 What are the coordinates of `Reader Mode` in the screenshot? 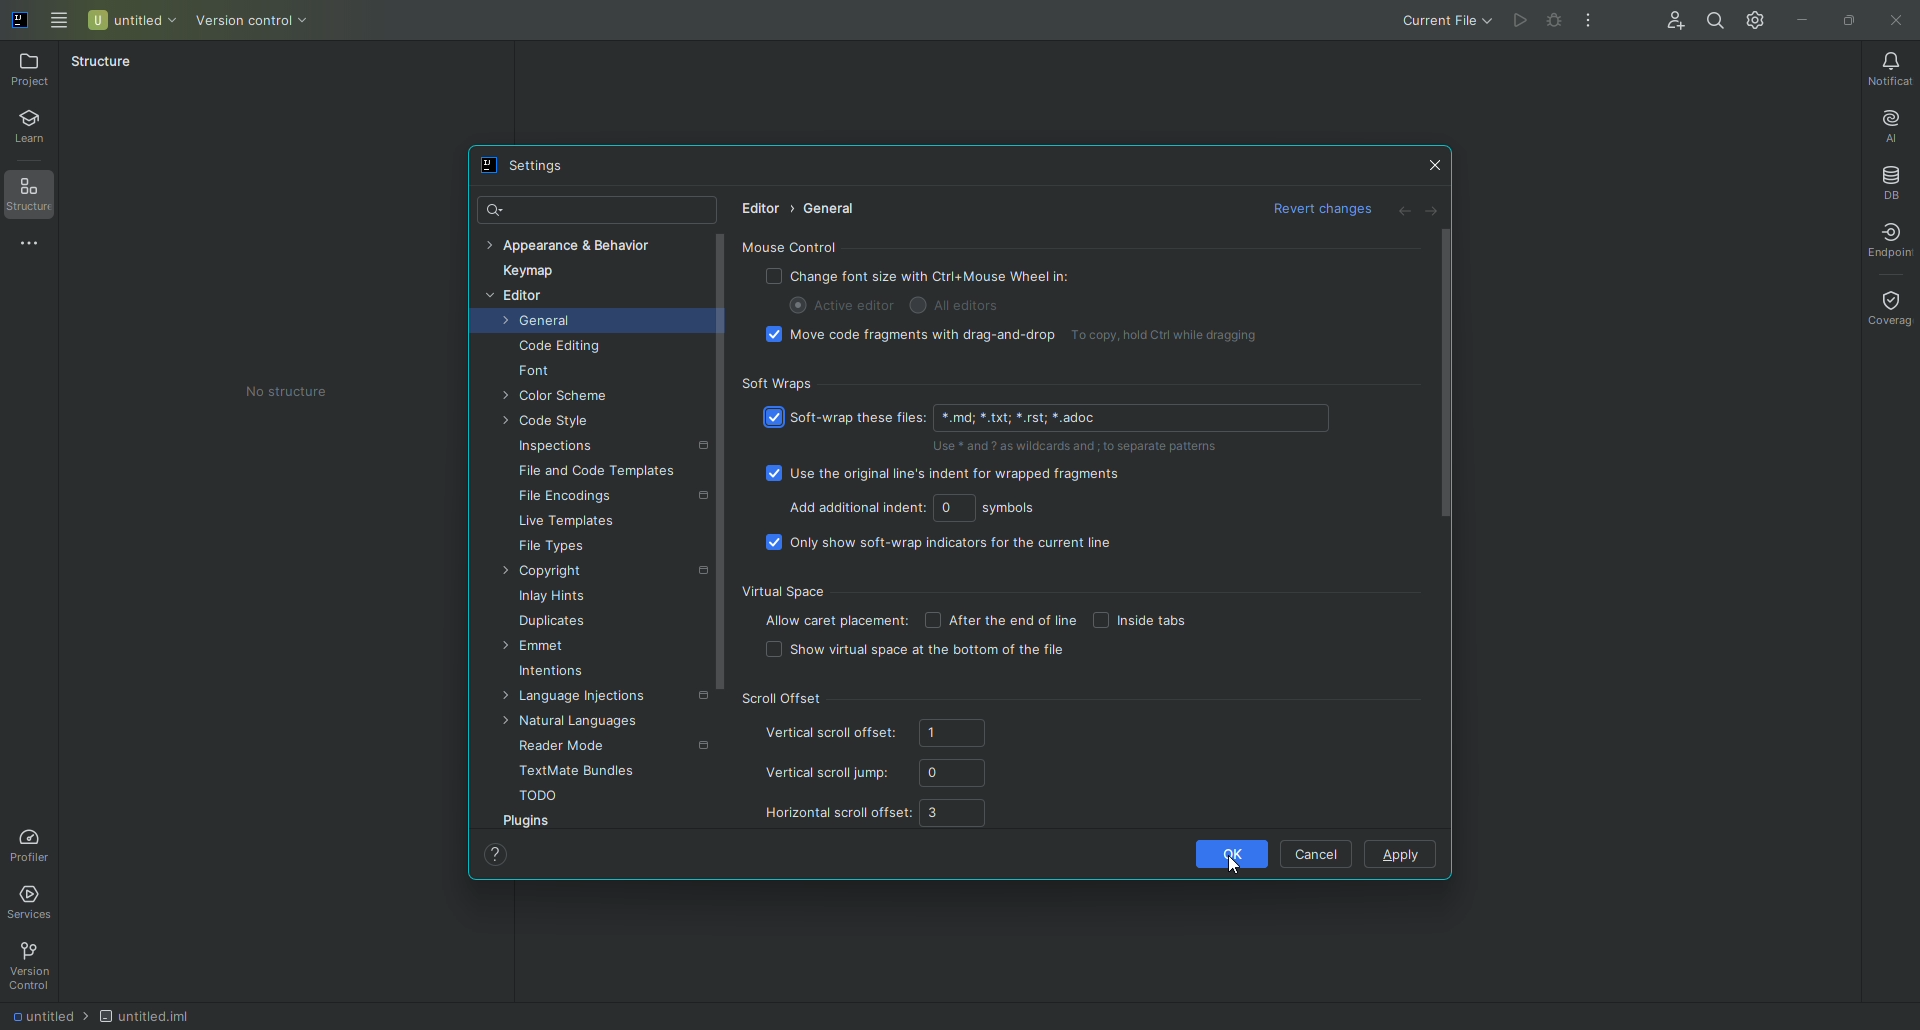 It's located at (569, 746).